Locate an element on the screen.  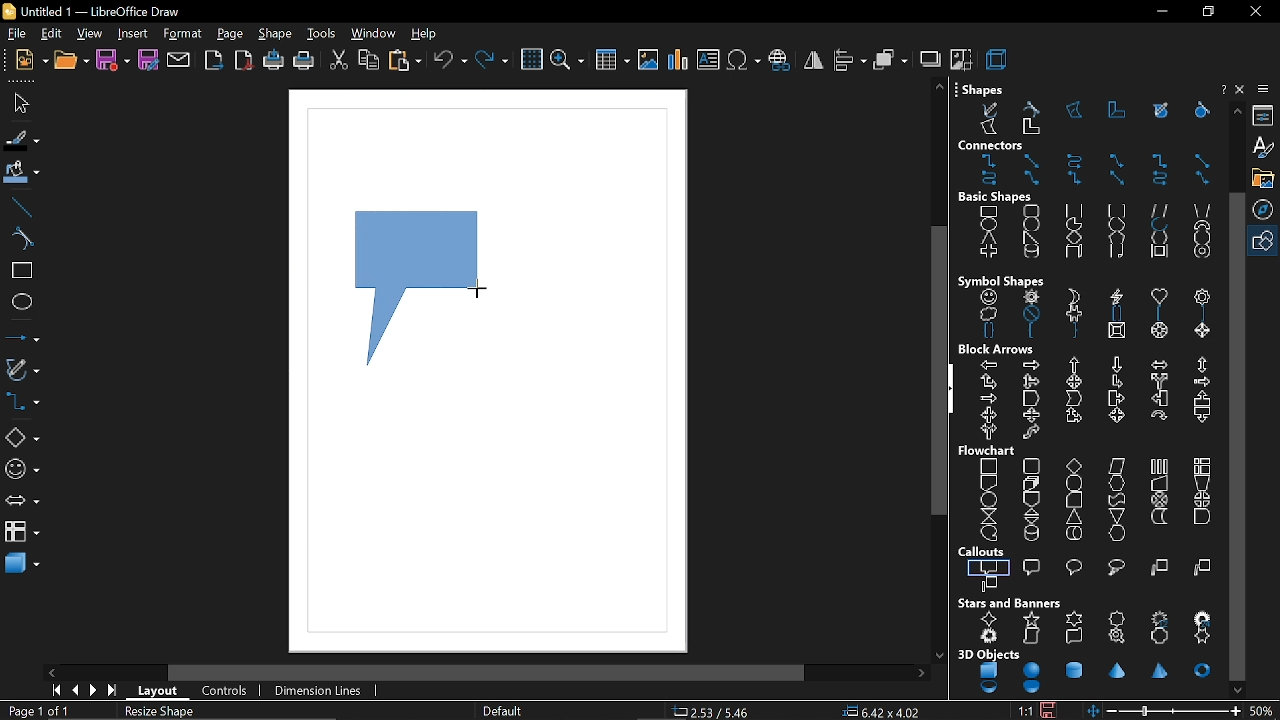
6 point star is located at coordinates (1073, 619).